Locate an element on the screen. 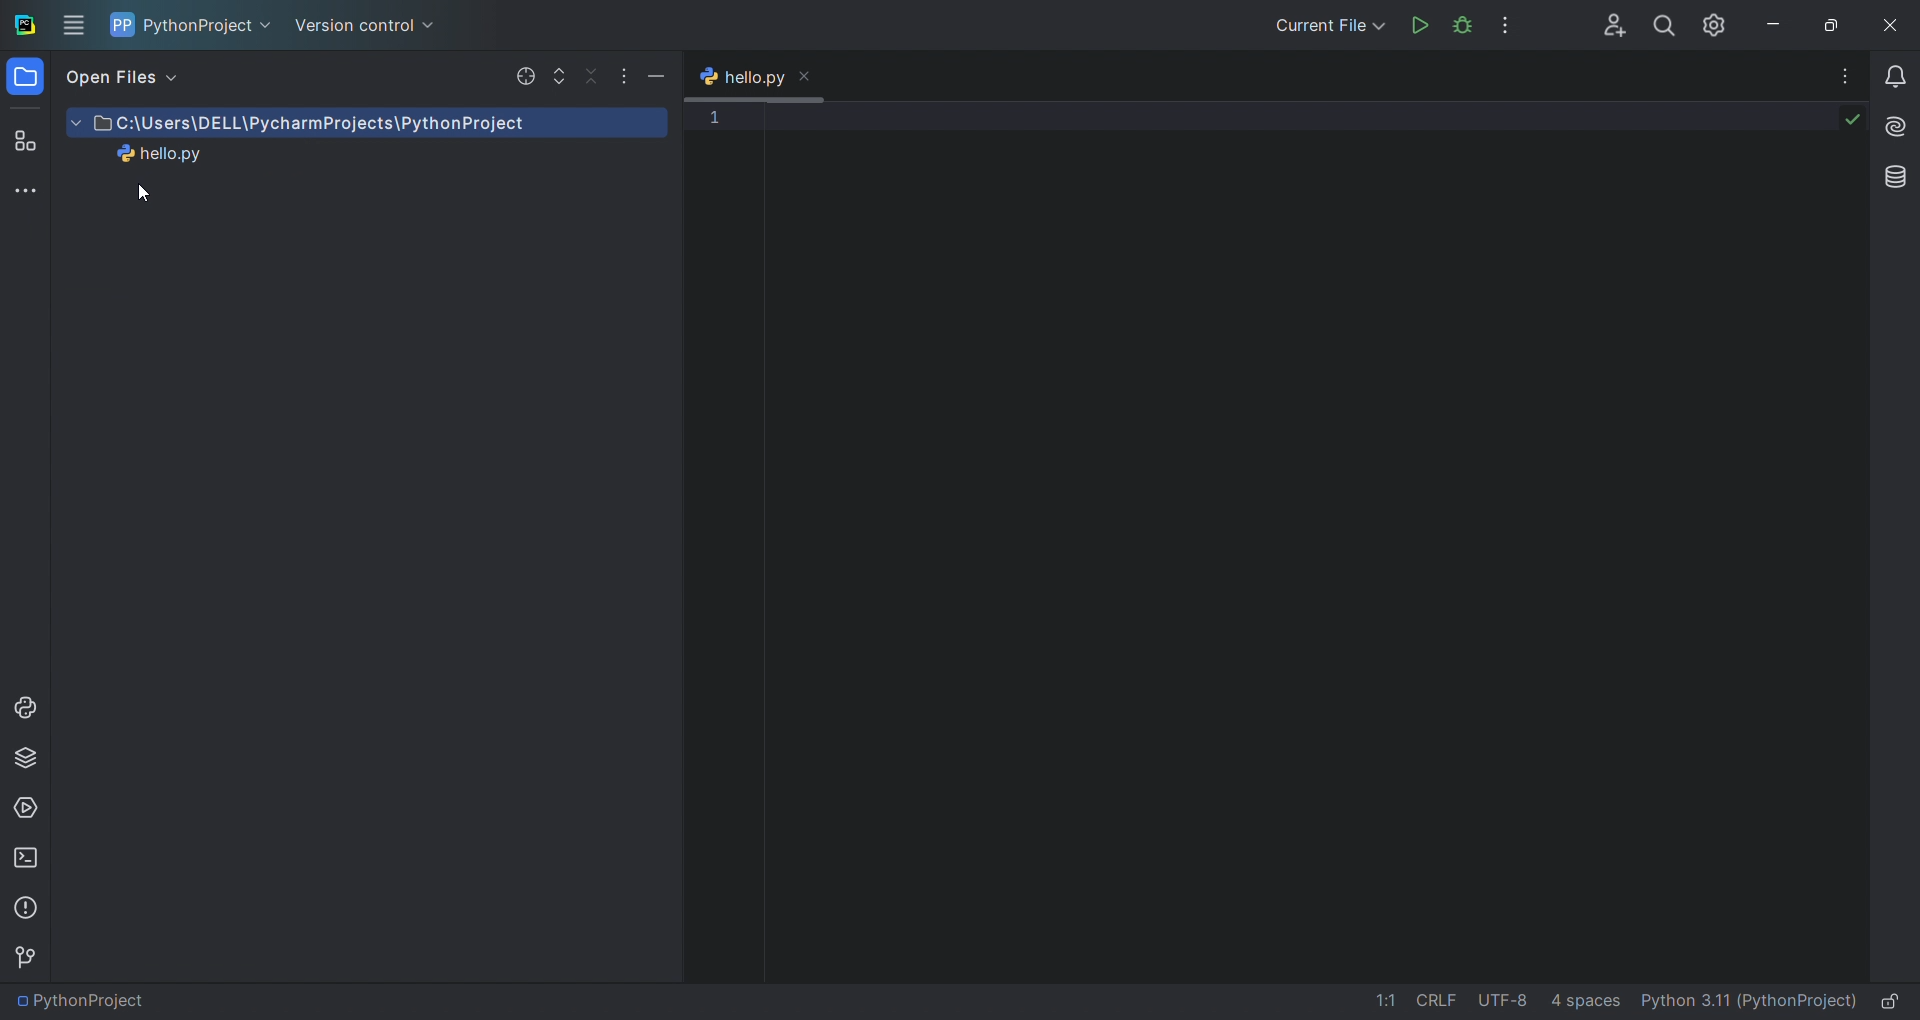 The width and height of the screenshot is (1920, 1020). options is located at coordinates (1512, 25).